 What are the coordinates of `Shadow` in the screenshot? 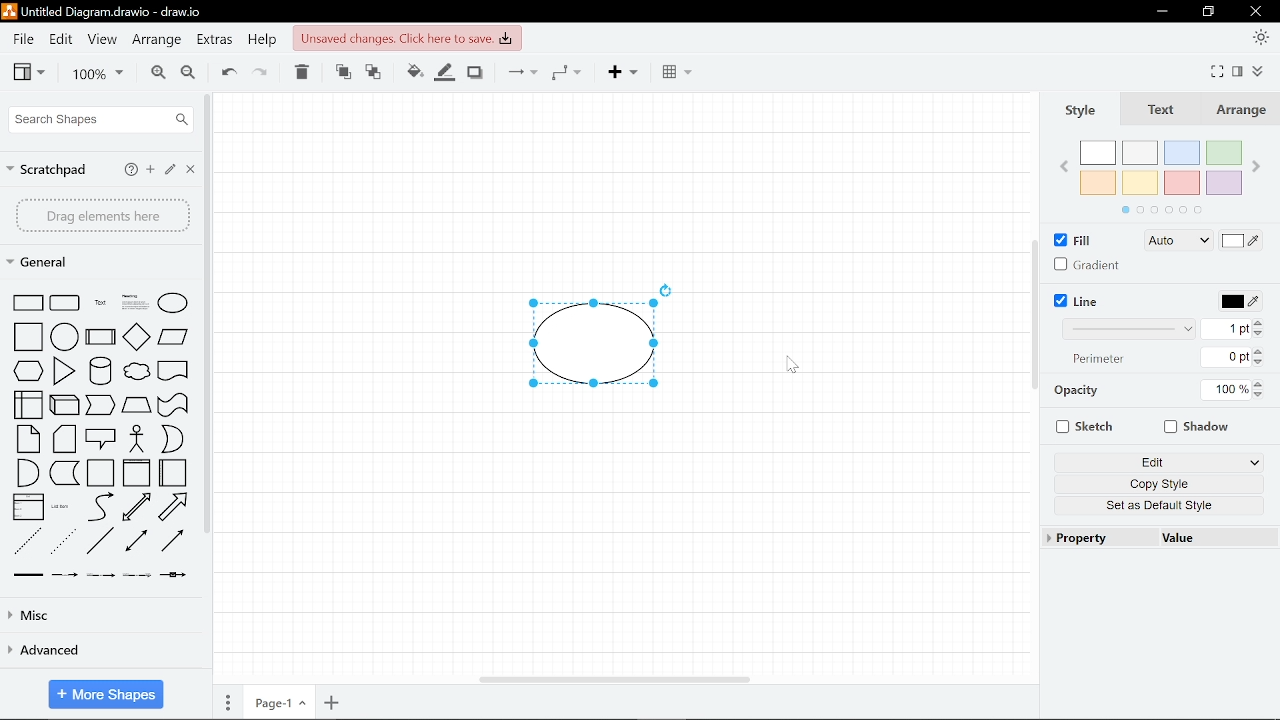 It's located at (474, 72).